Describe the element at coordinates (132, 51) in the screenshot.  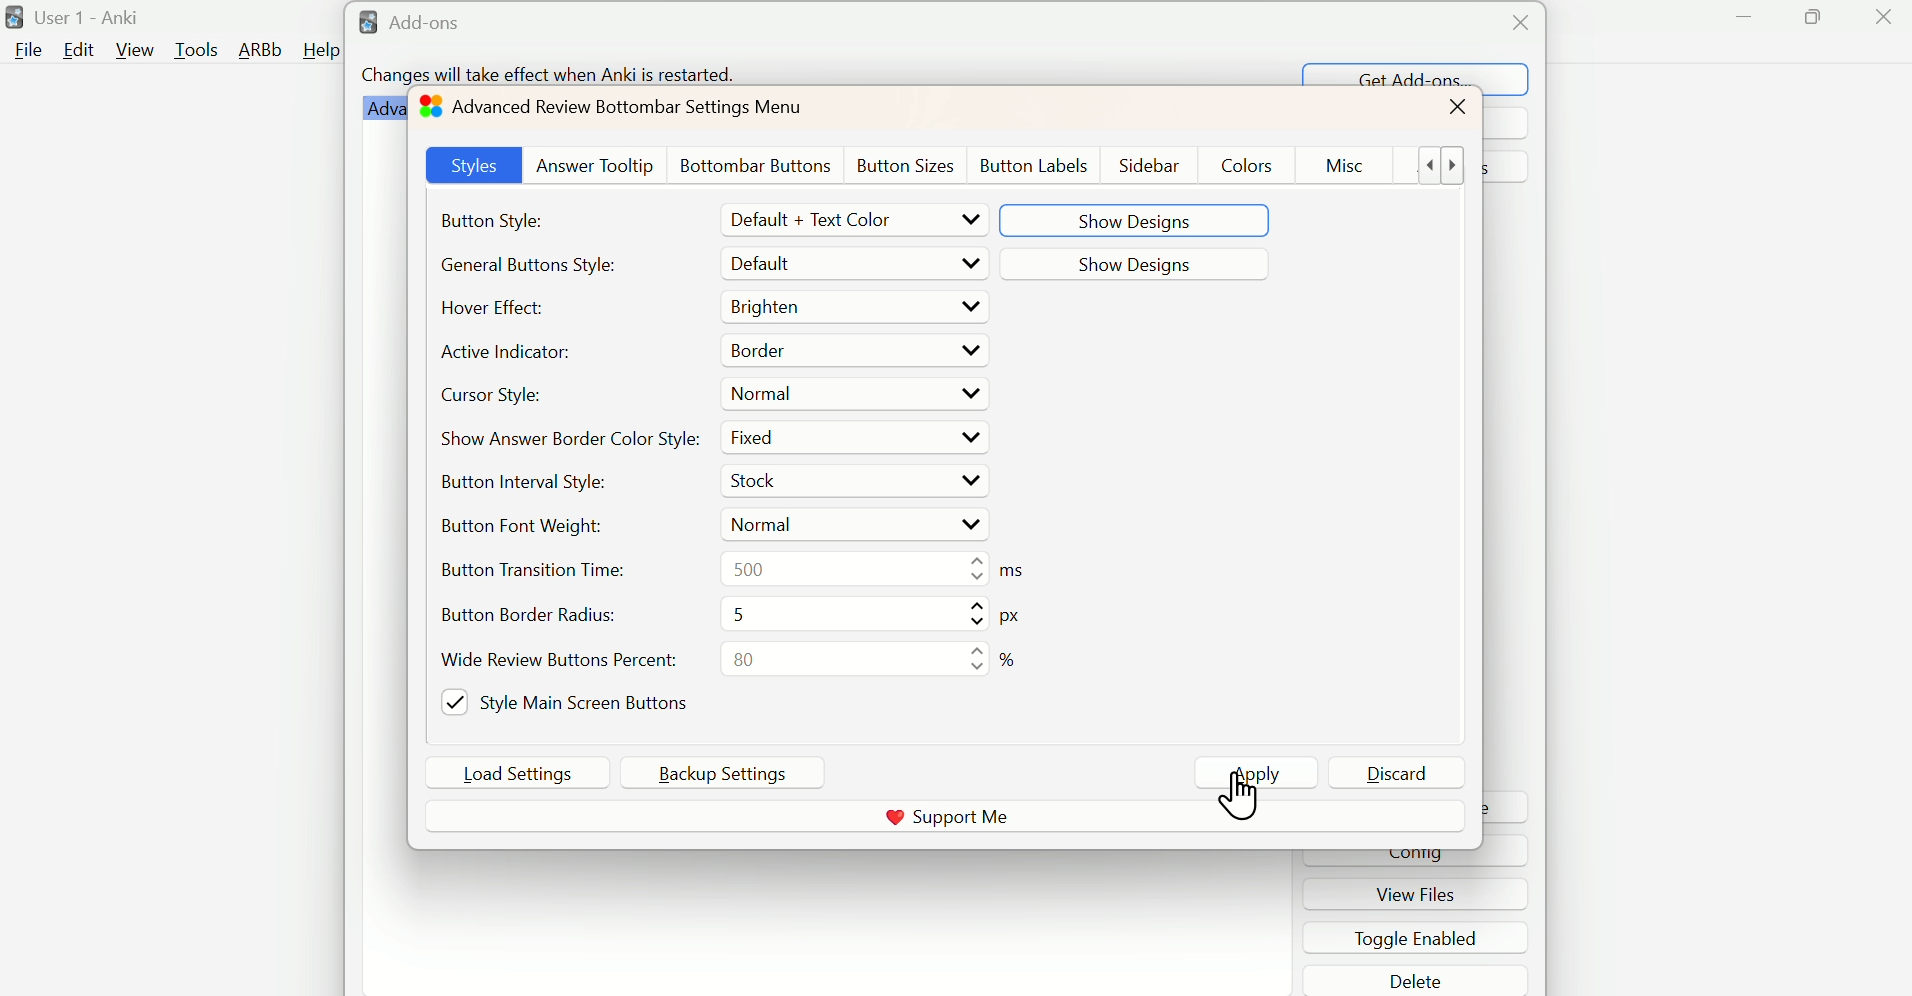
I see `View` at that location.